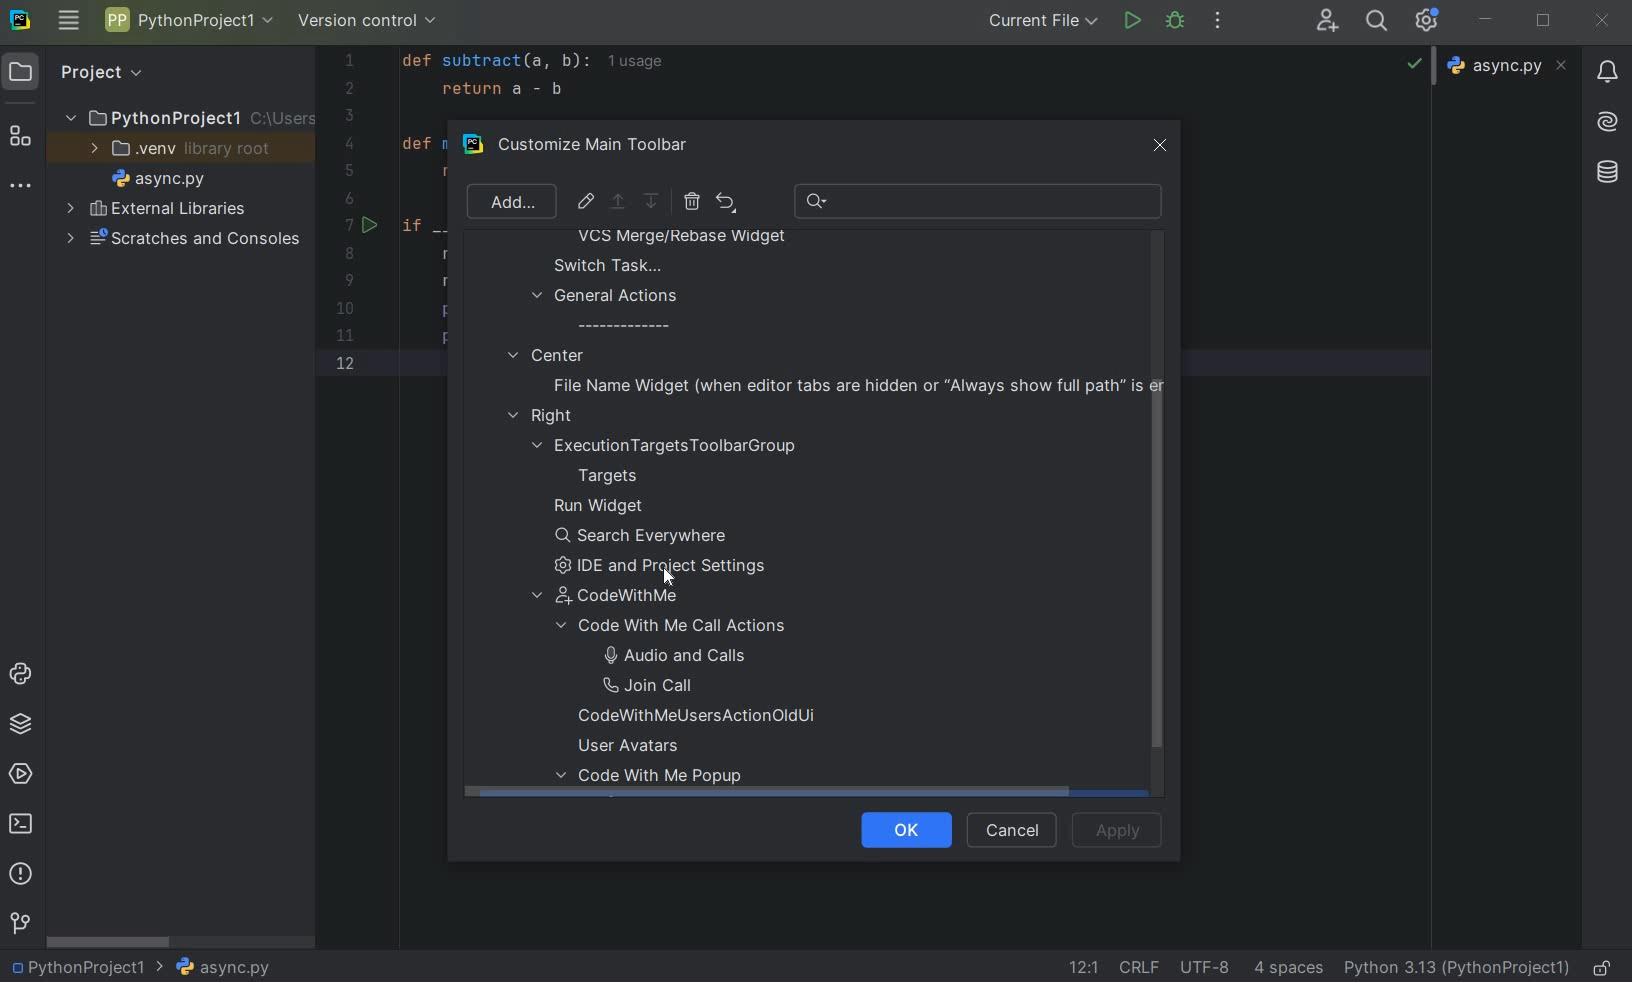  I want to click on CUSTOMIZE MAIN TOOLBAR, so click(606, 146).